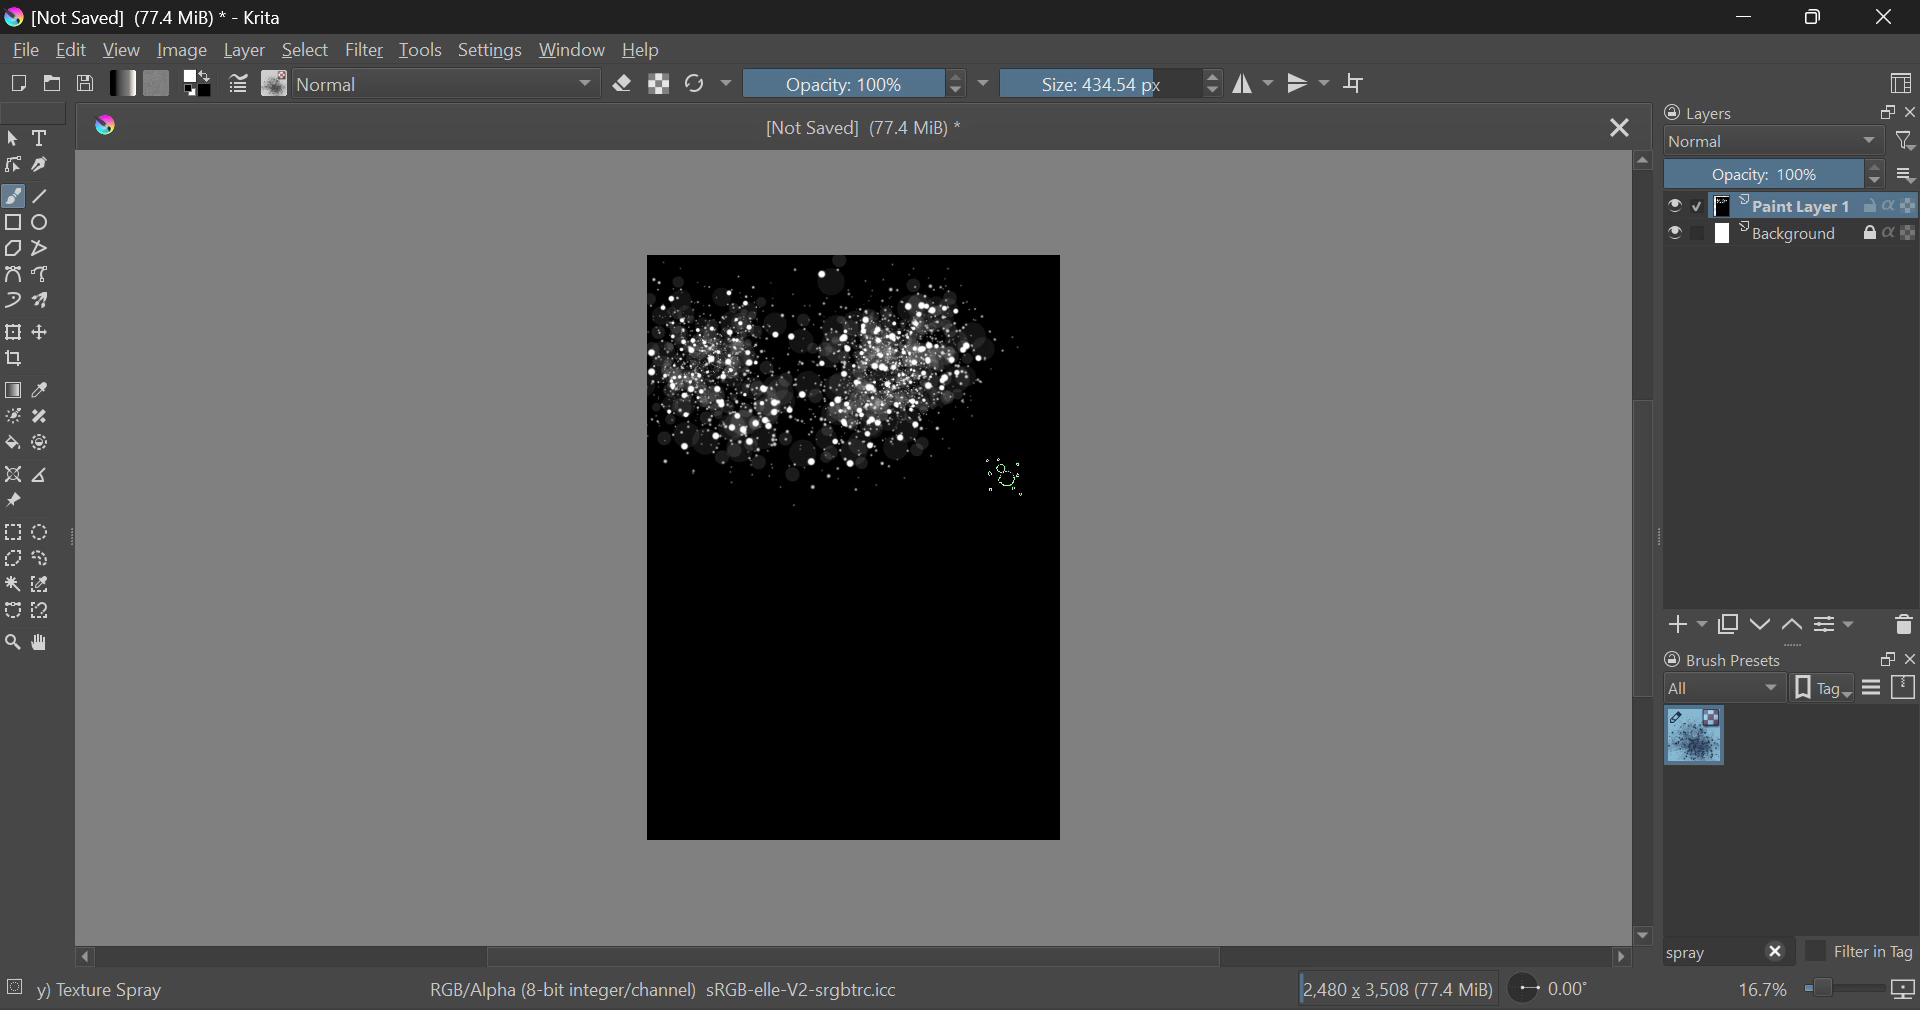 This screenshot has height=1010, width=1920. What do you see at coordinates (1250, 84) in the screenshot?
I see `Vertical Mirror Flip` at bounding box center [1250, 84].